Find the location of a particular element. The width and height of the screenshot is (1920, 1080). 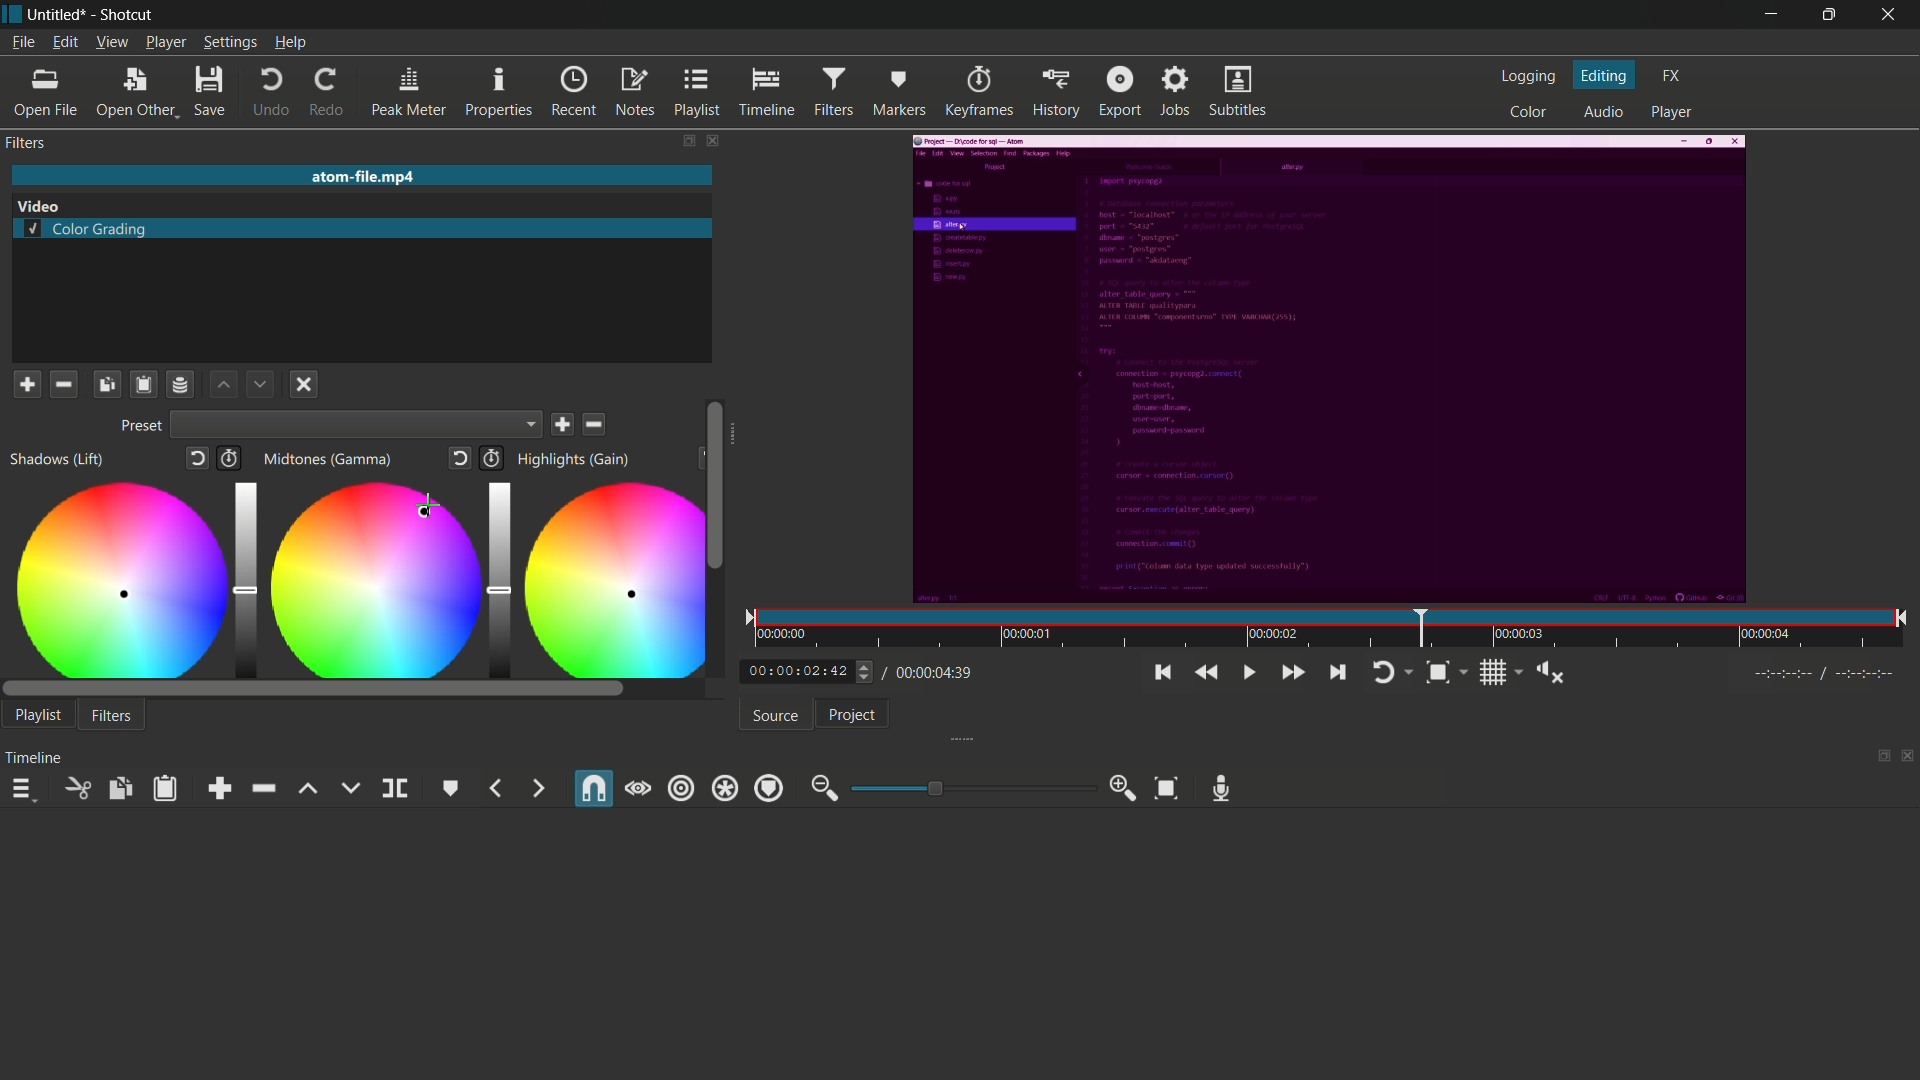

timeline is located at coordinates (764, 92).